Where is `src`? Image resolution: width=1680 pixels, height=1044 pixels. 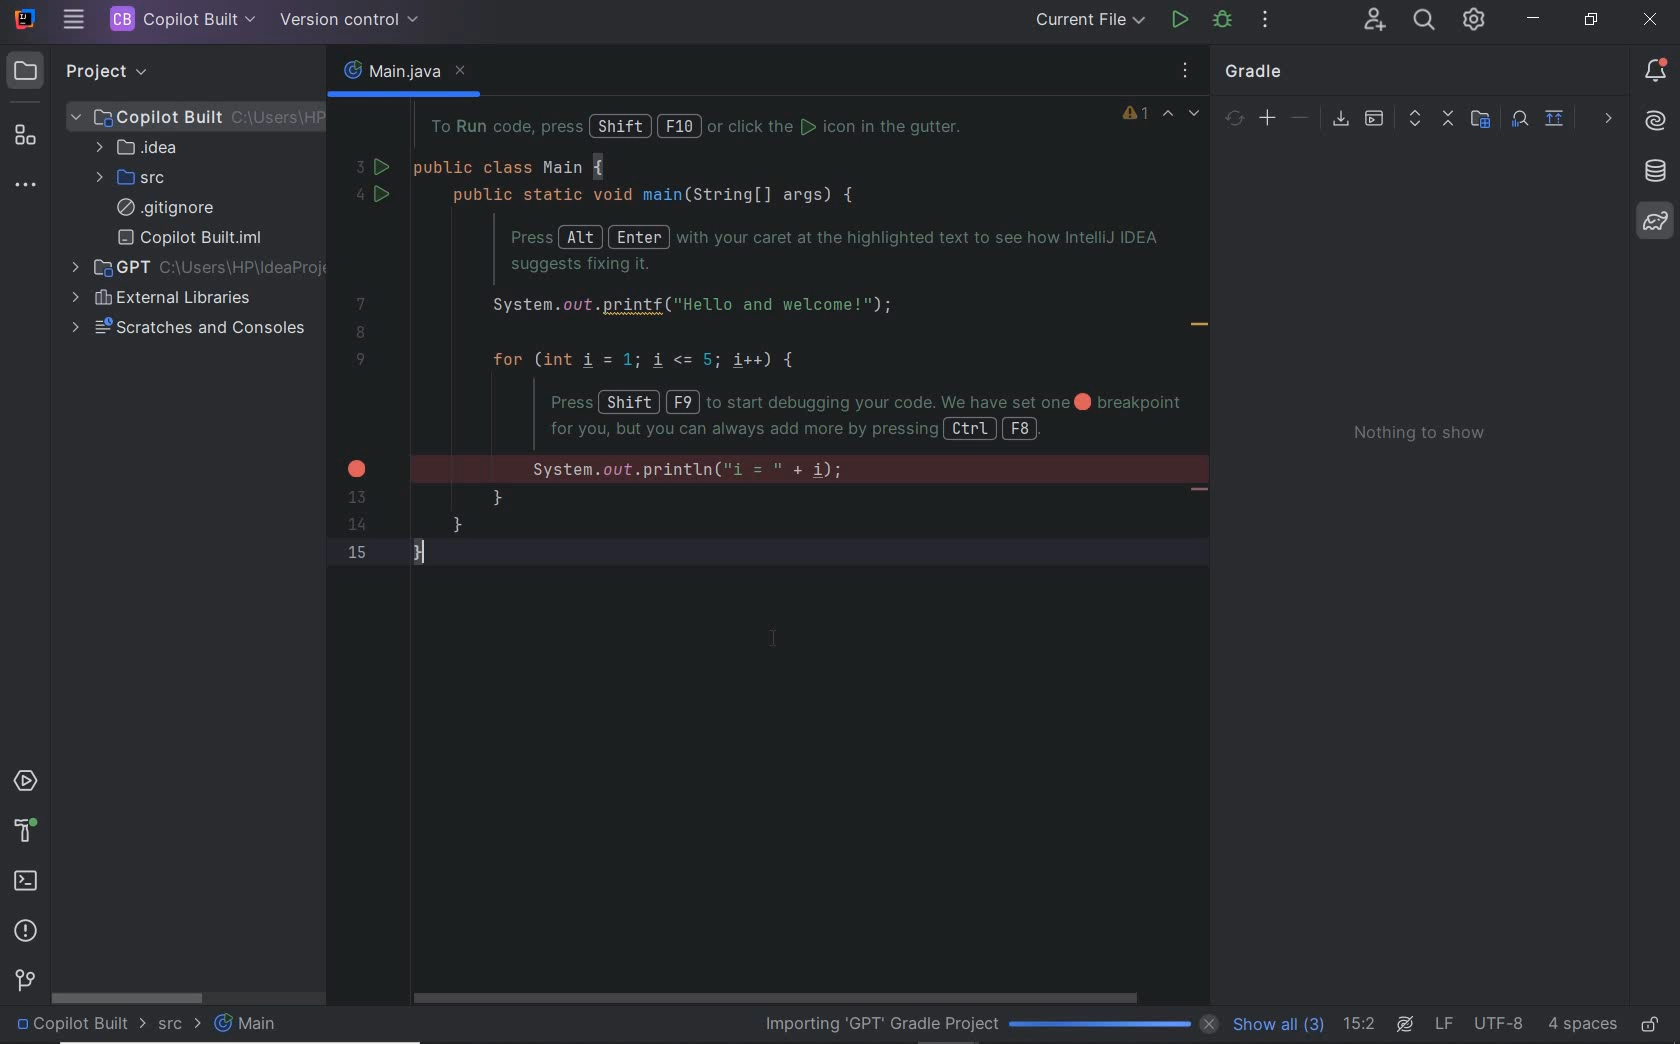
src is located at coordinates (181, 1025).